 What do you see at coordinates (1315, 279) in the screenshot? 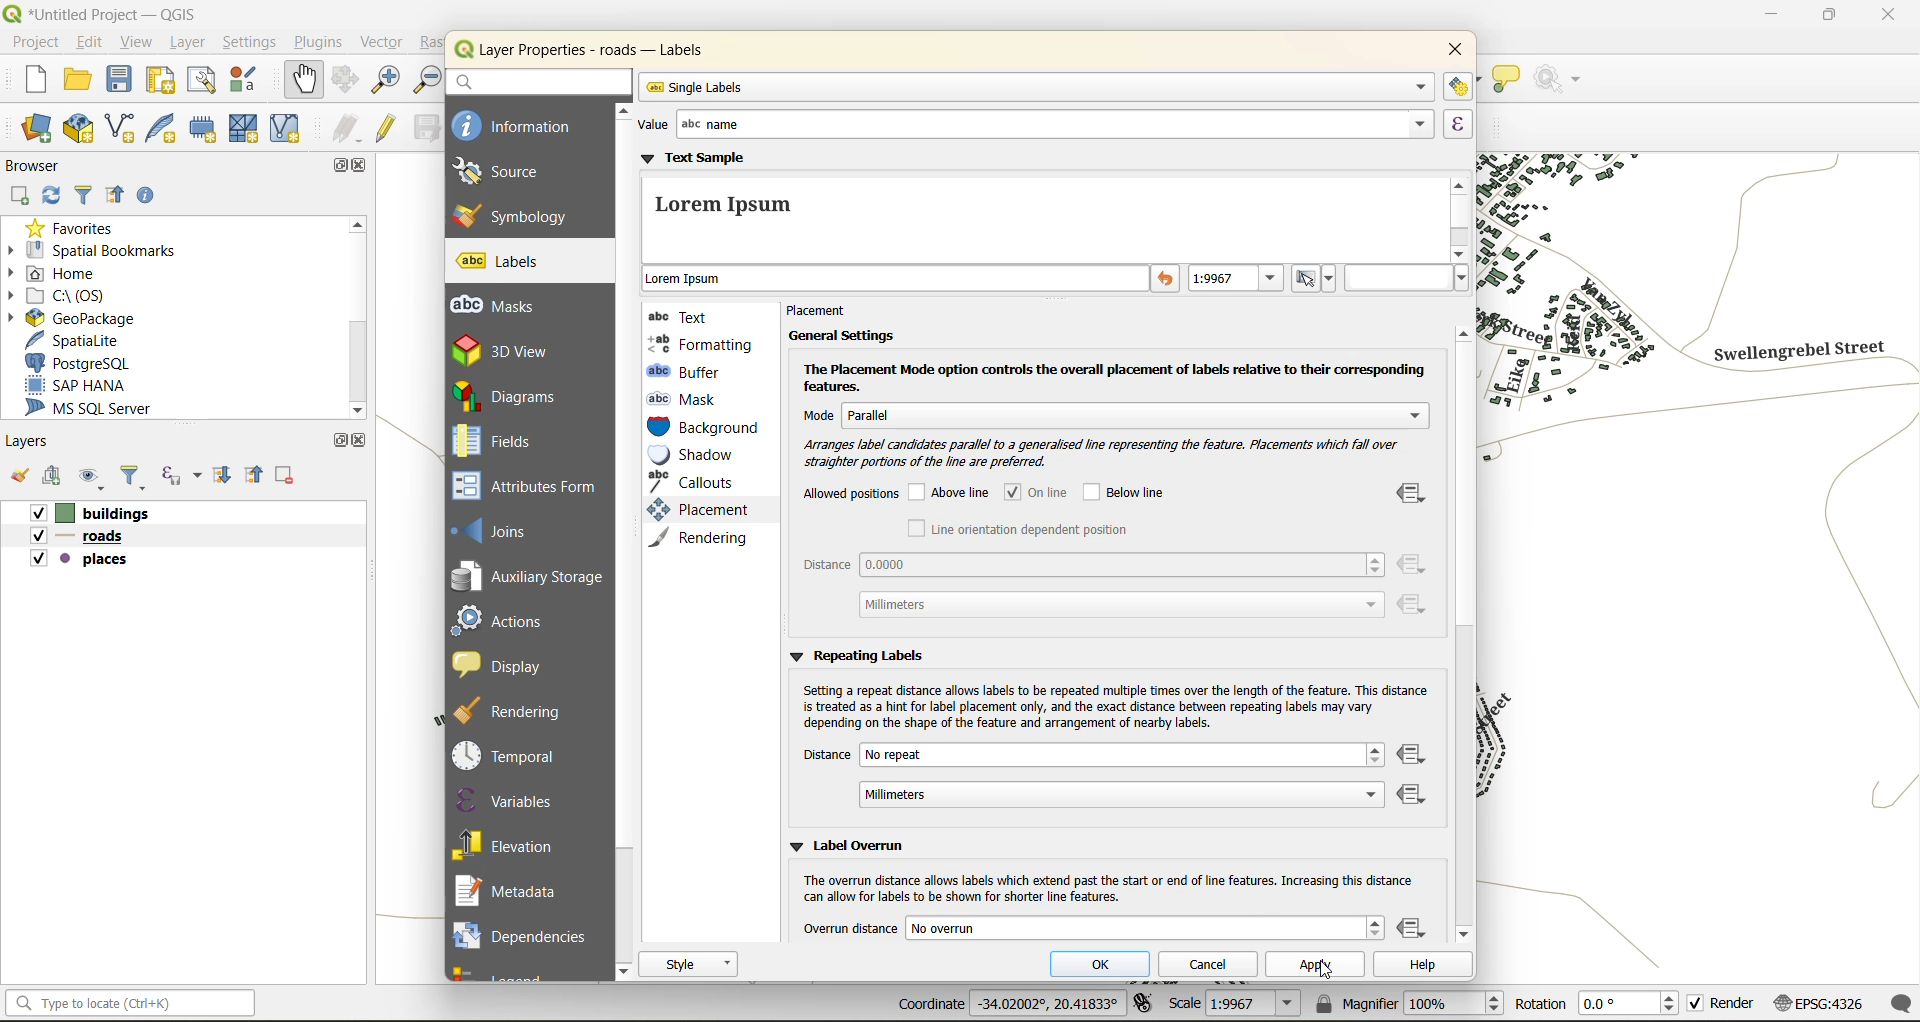
I see `set to current scale` at bounding box center [1315, 279].